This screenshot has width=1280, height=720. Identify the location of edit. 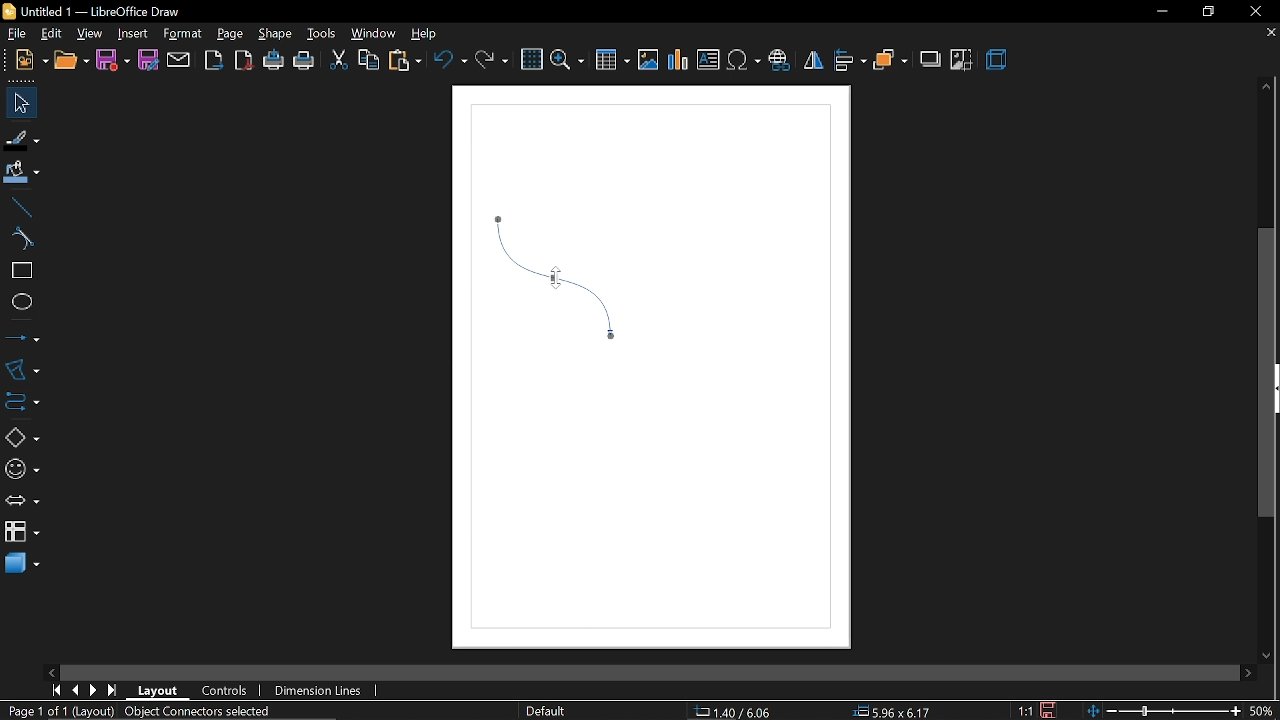
(50, 33).